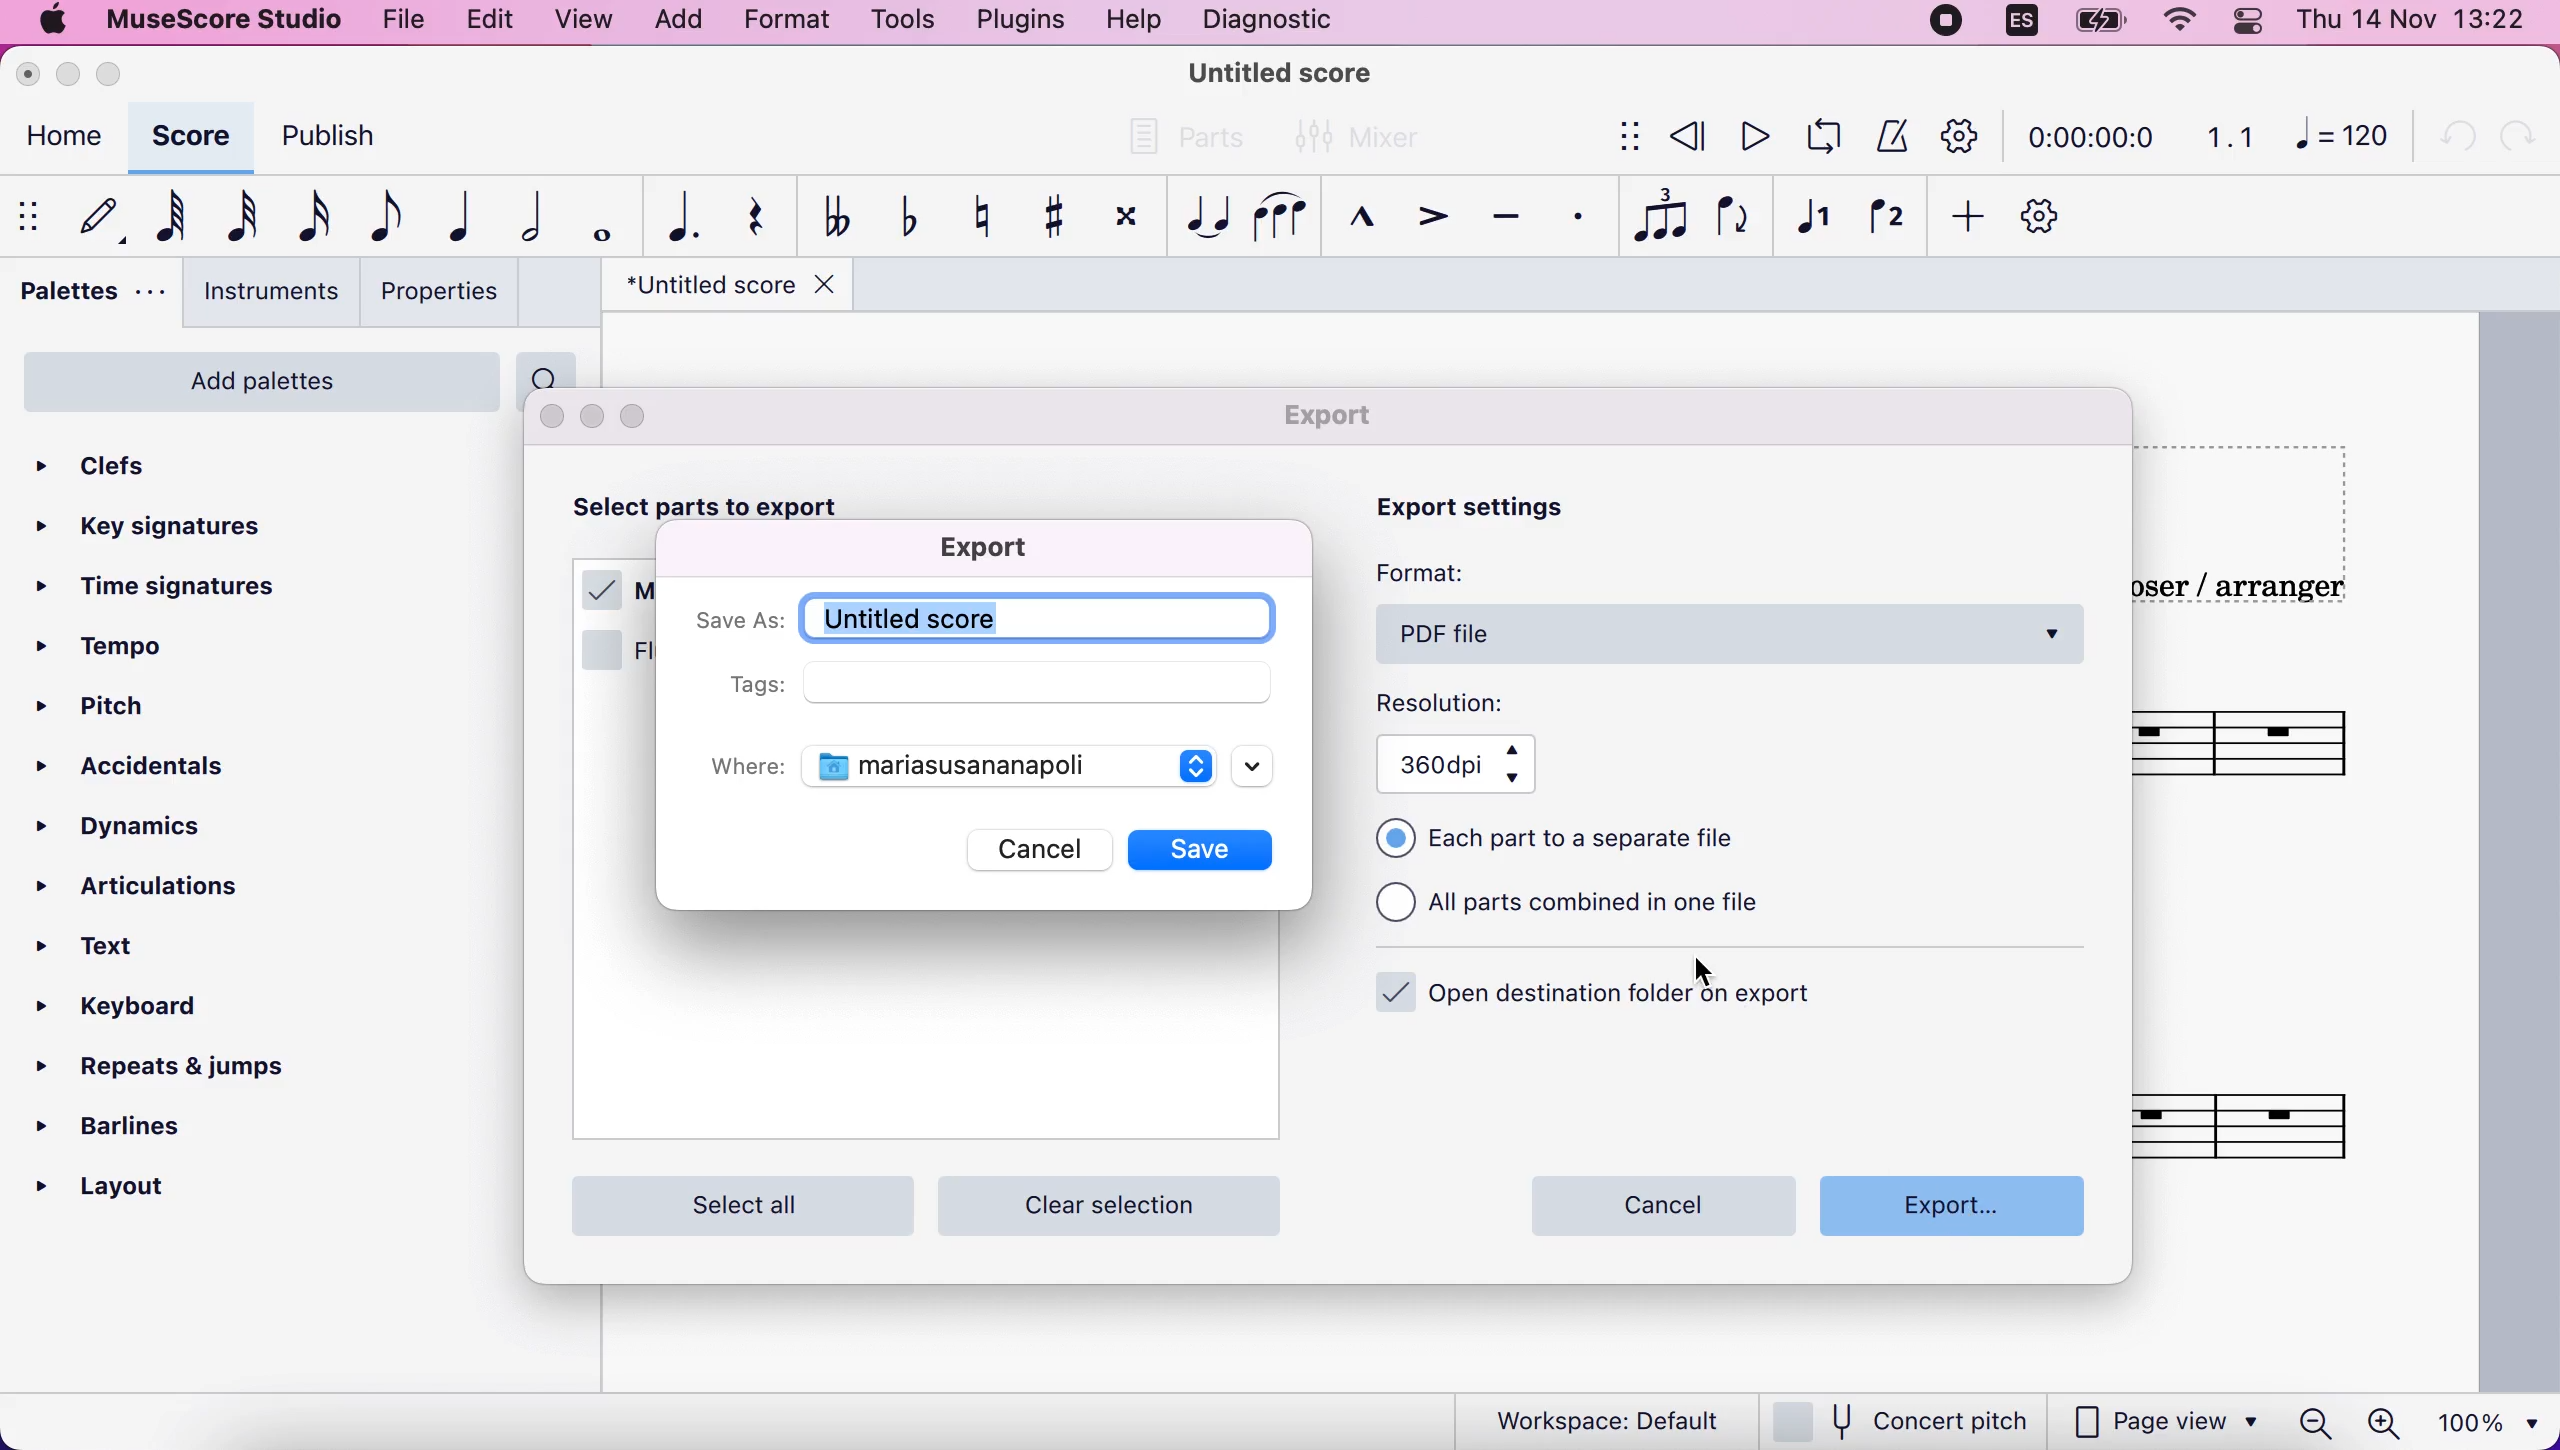  Describe the element at coordinates (1282, 71) in the screenshot. I see `title` at that location.